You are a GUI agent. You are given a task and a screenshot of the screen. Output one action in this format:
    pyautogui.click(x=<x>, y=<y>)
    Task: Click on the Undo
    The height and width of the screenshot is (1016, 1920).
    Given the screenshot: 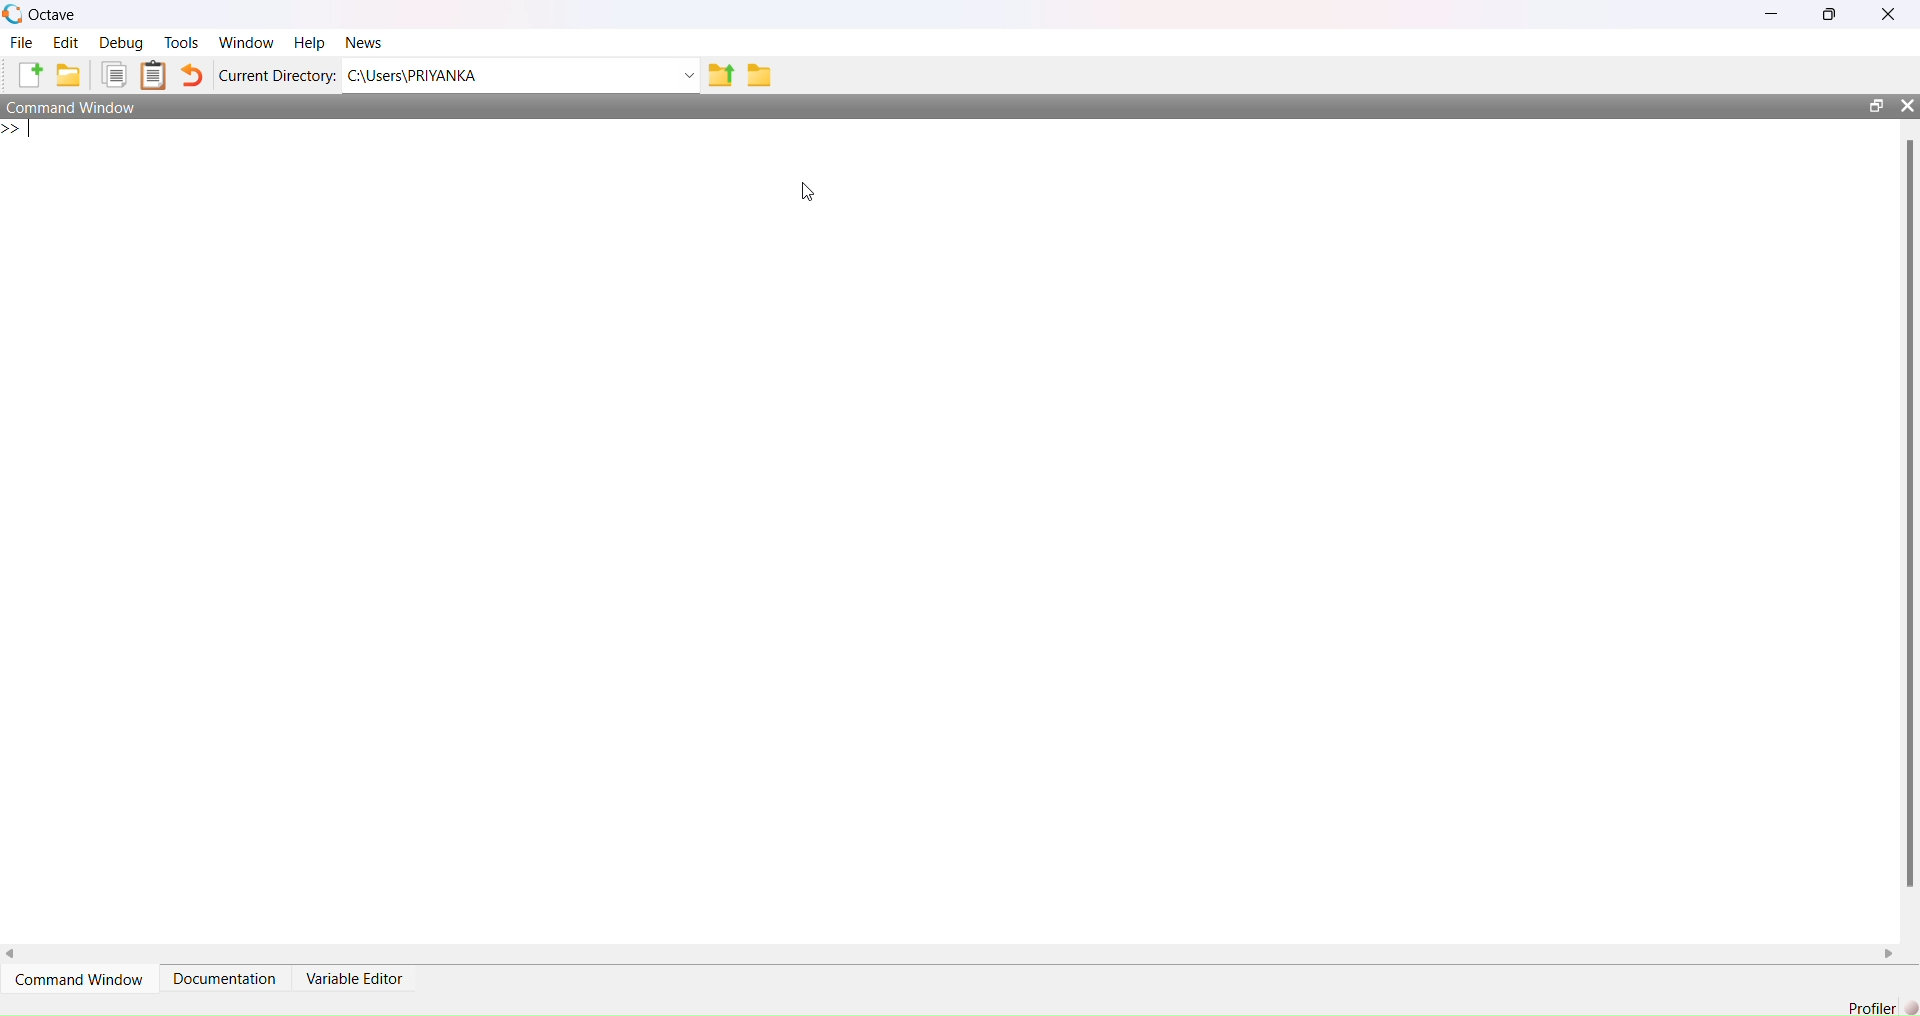 What is the action you would take?
    pyautogui.click(x=193, y=74)
    